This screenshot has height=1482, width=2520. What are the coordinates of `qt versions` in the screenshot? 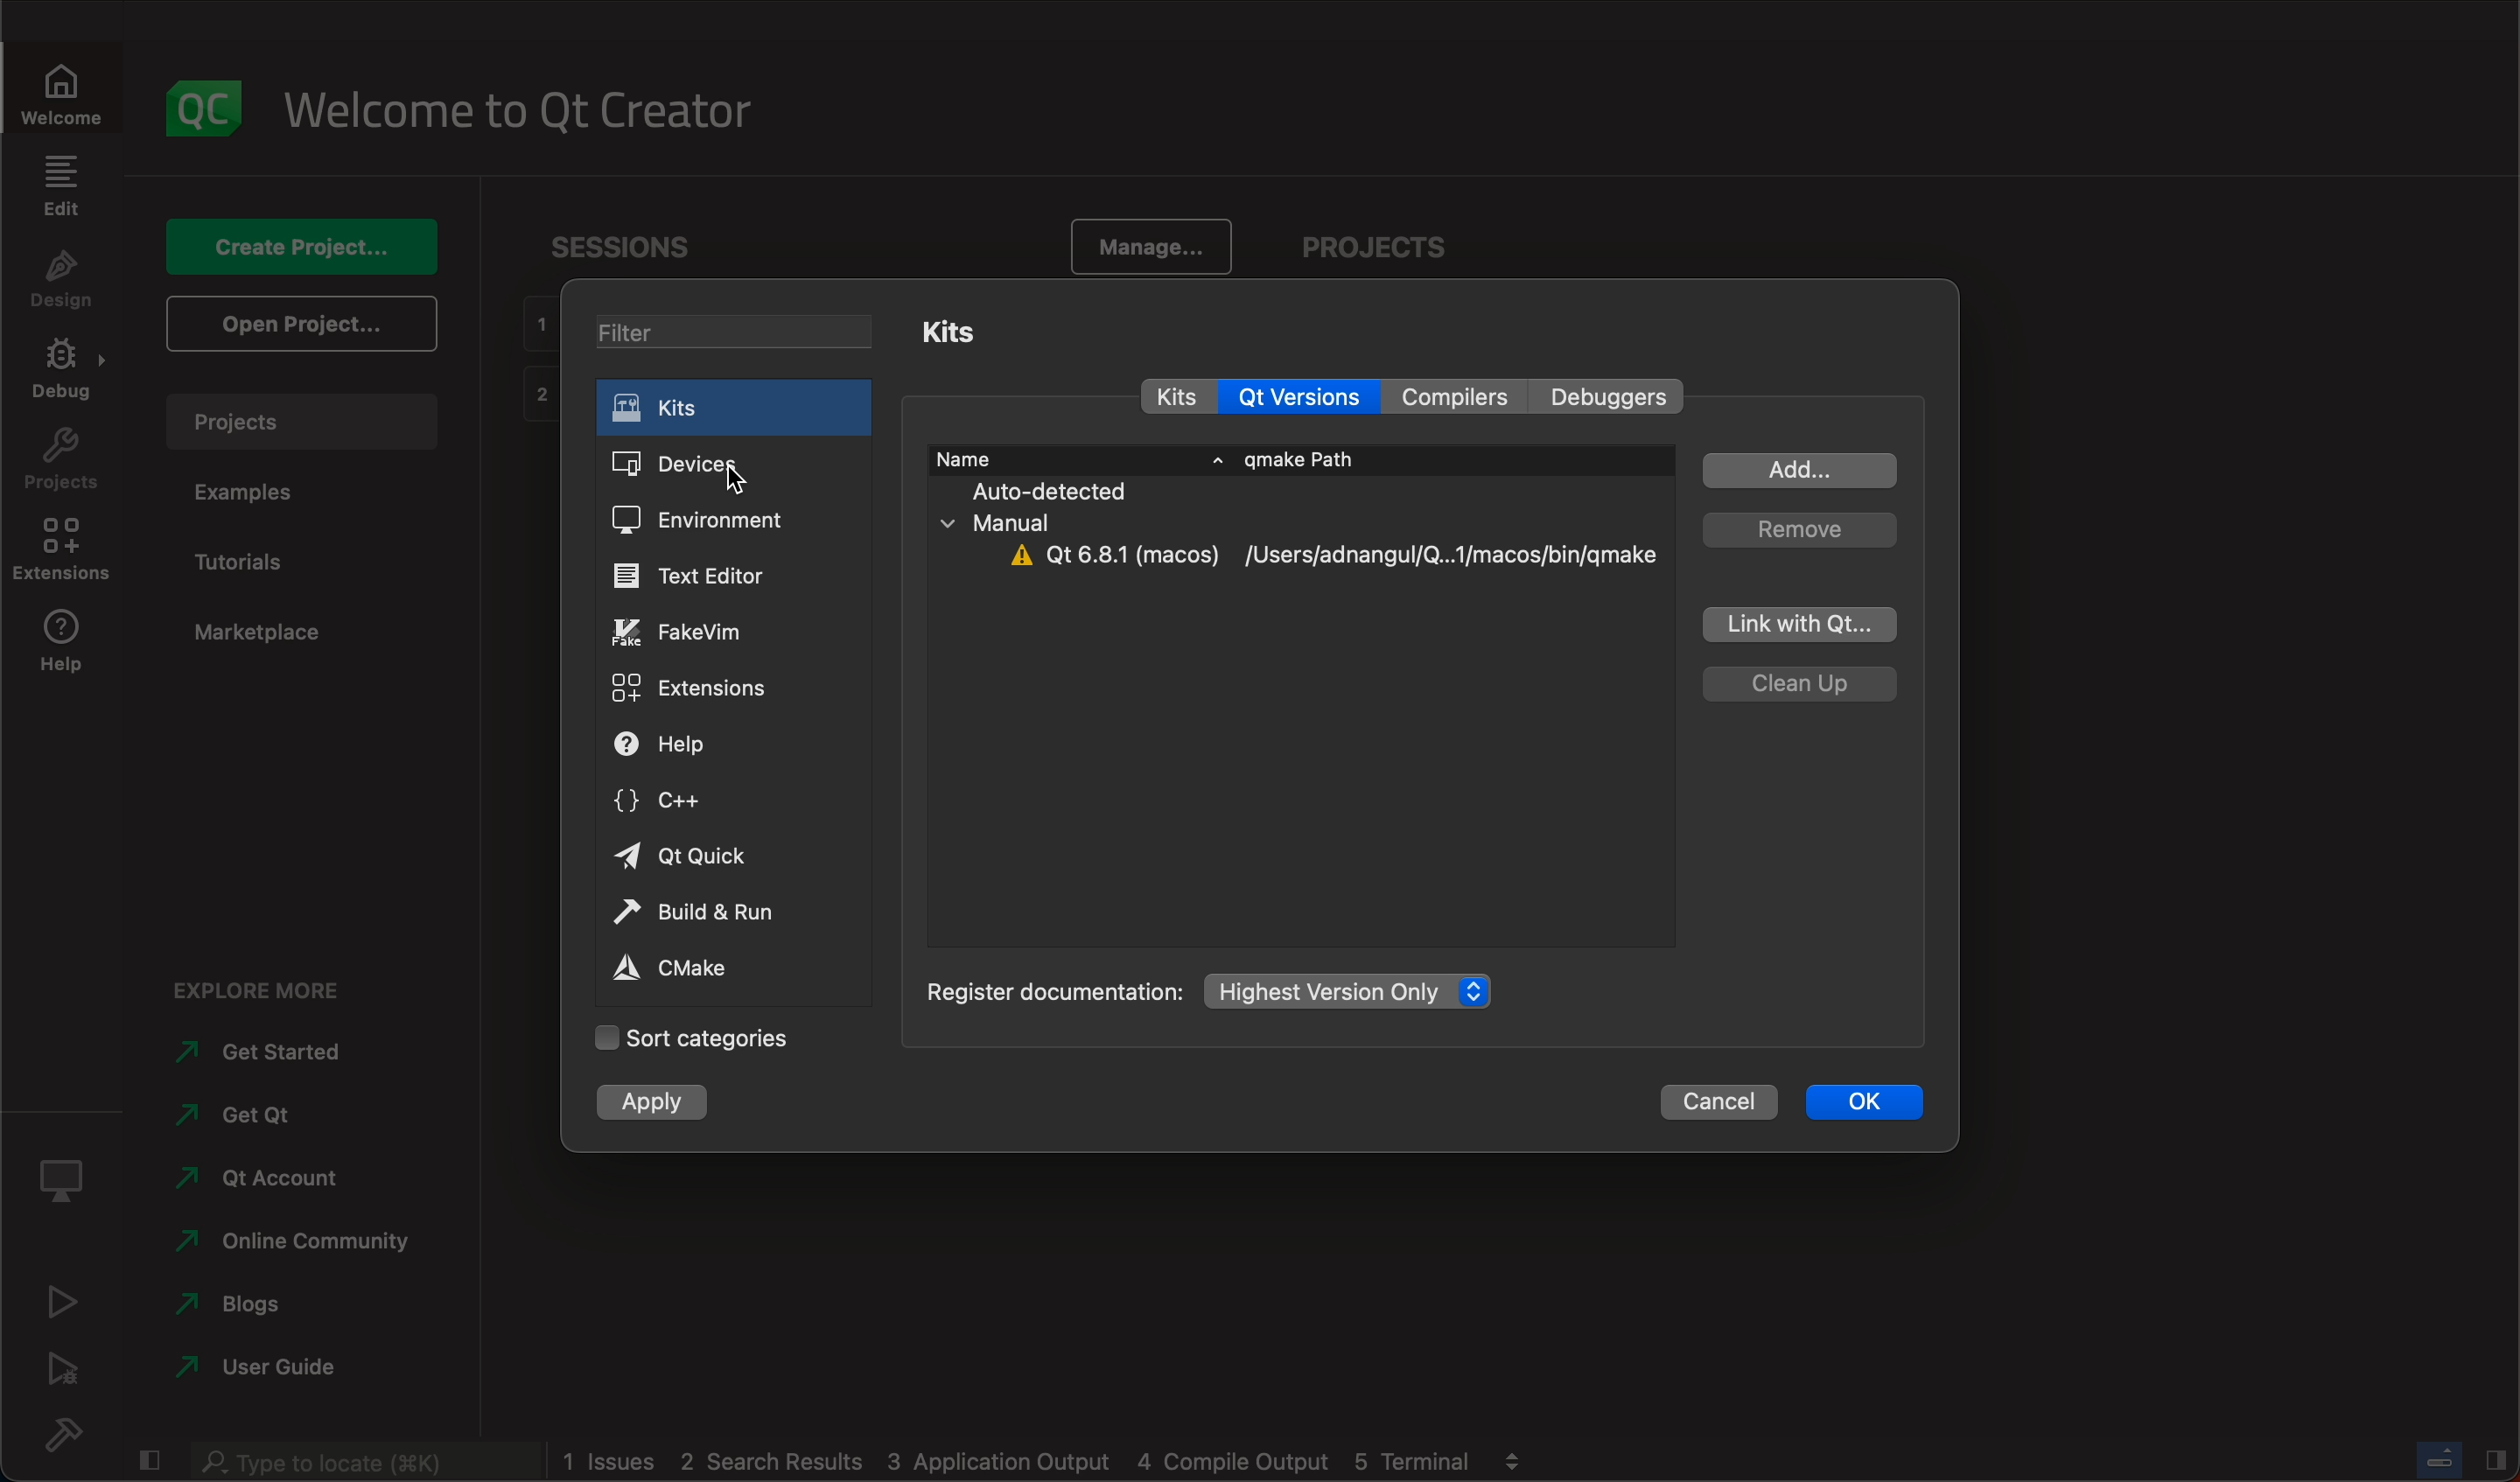 It's located at (1305, 395).